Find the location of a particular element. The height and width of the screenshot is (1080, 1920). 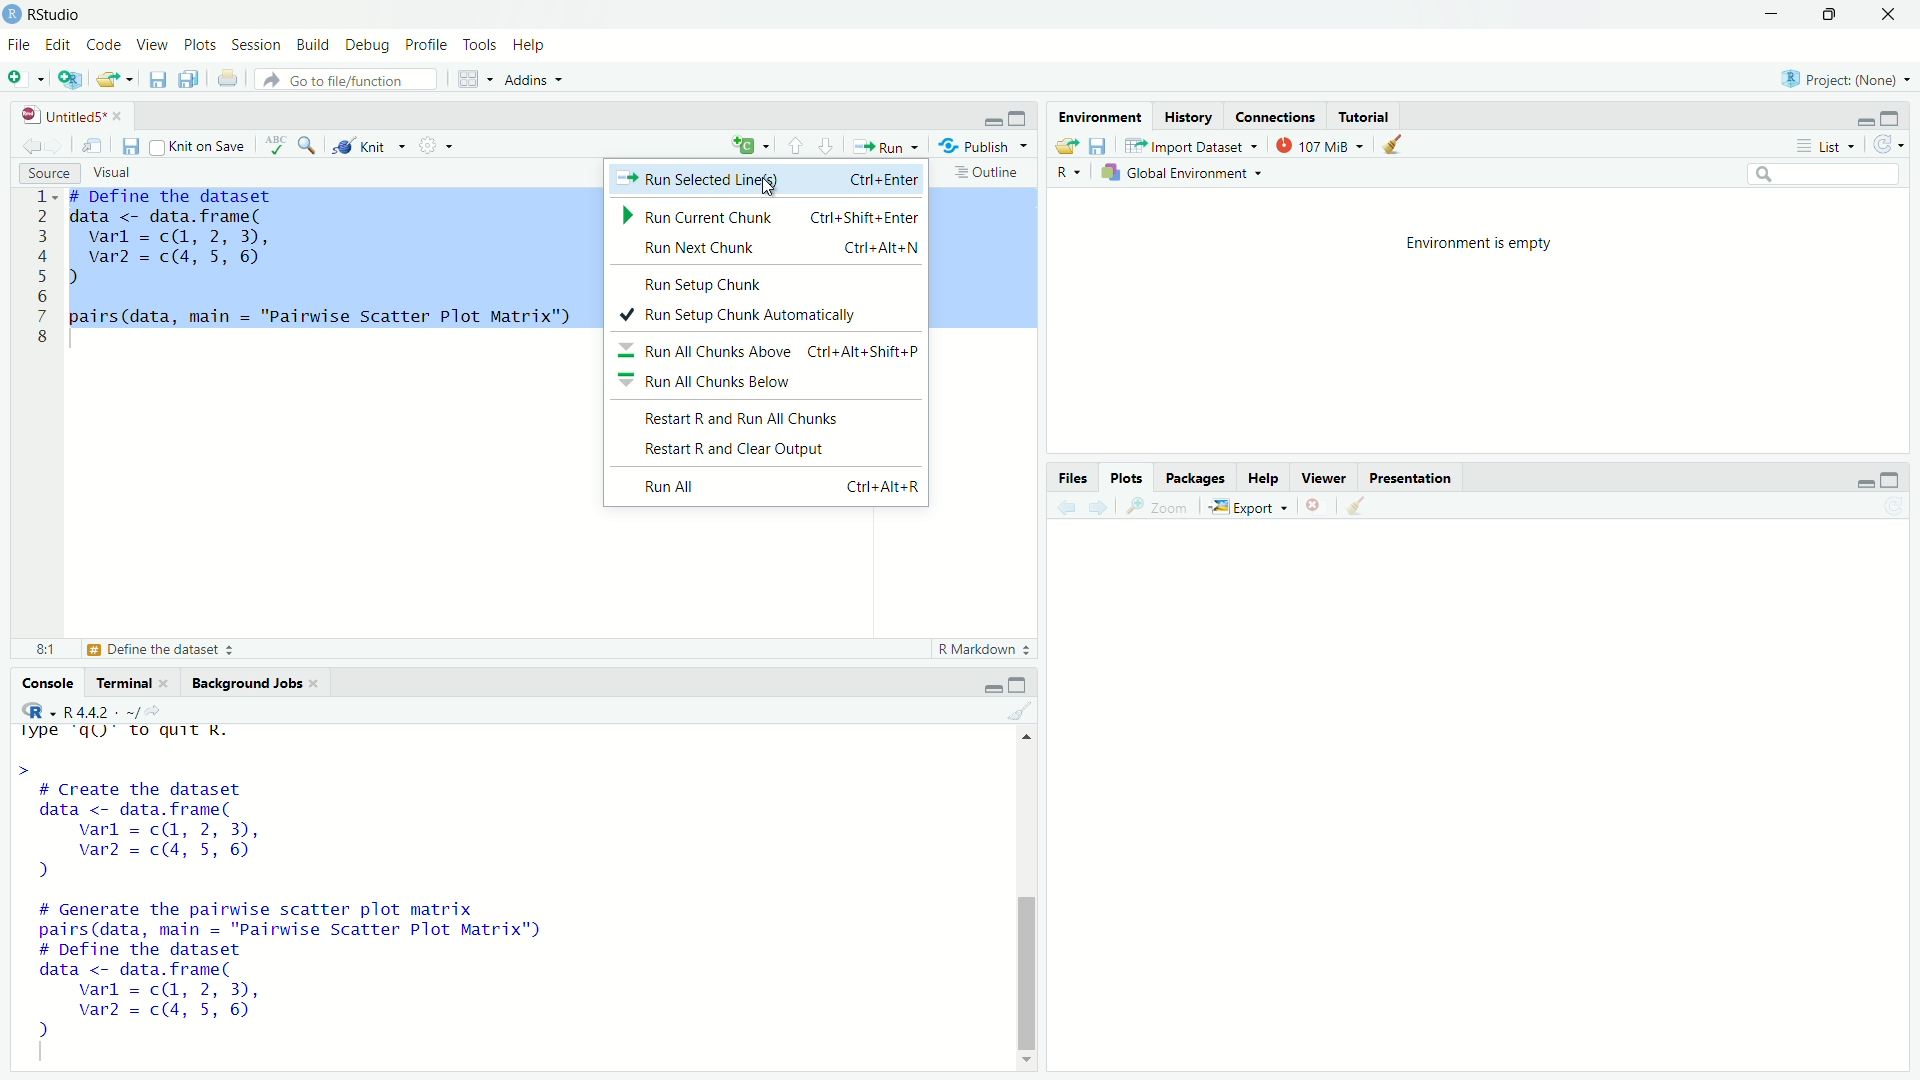

Workspace panes is located at coordinates (471, 76).